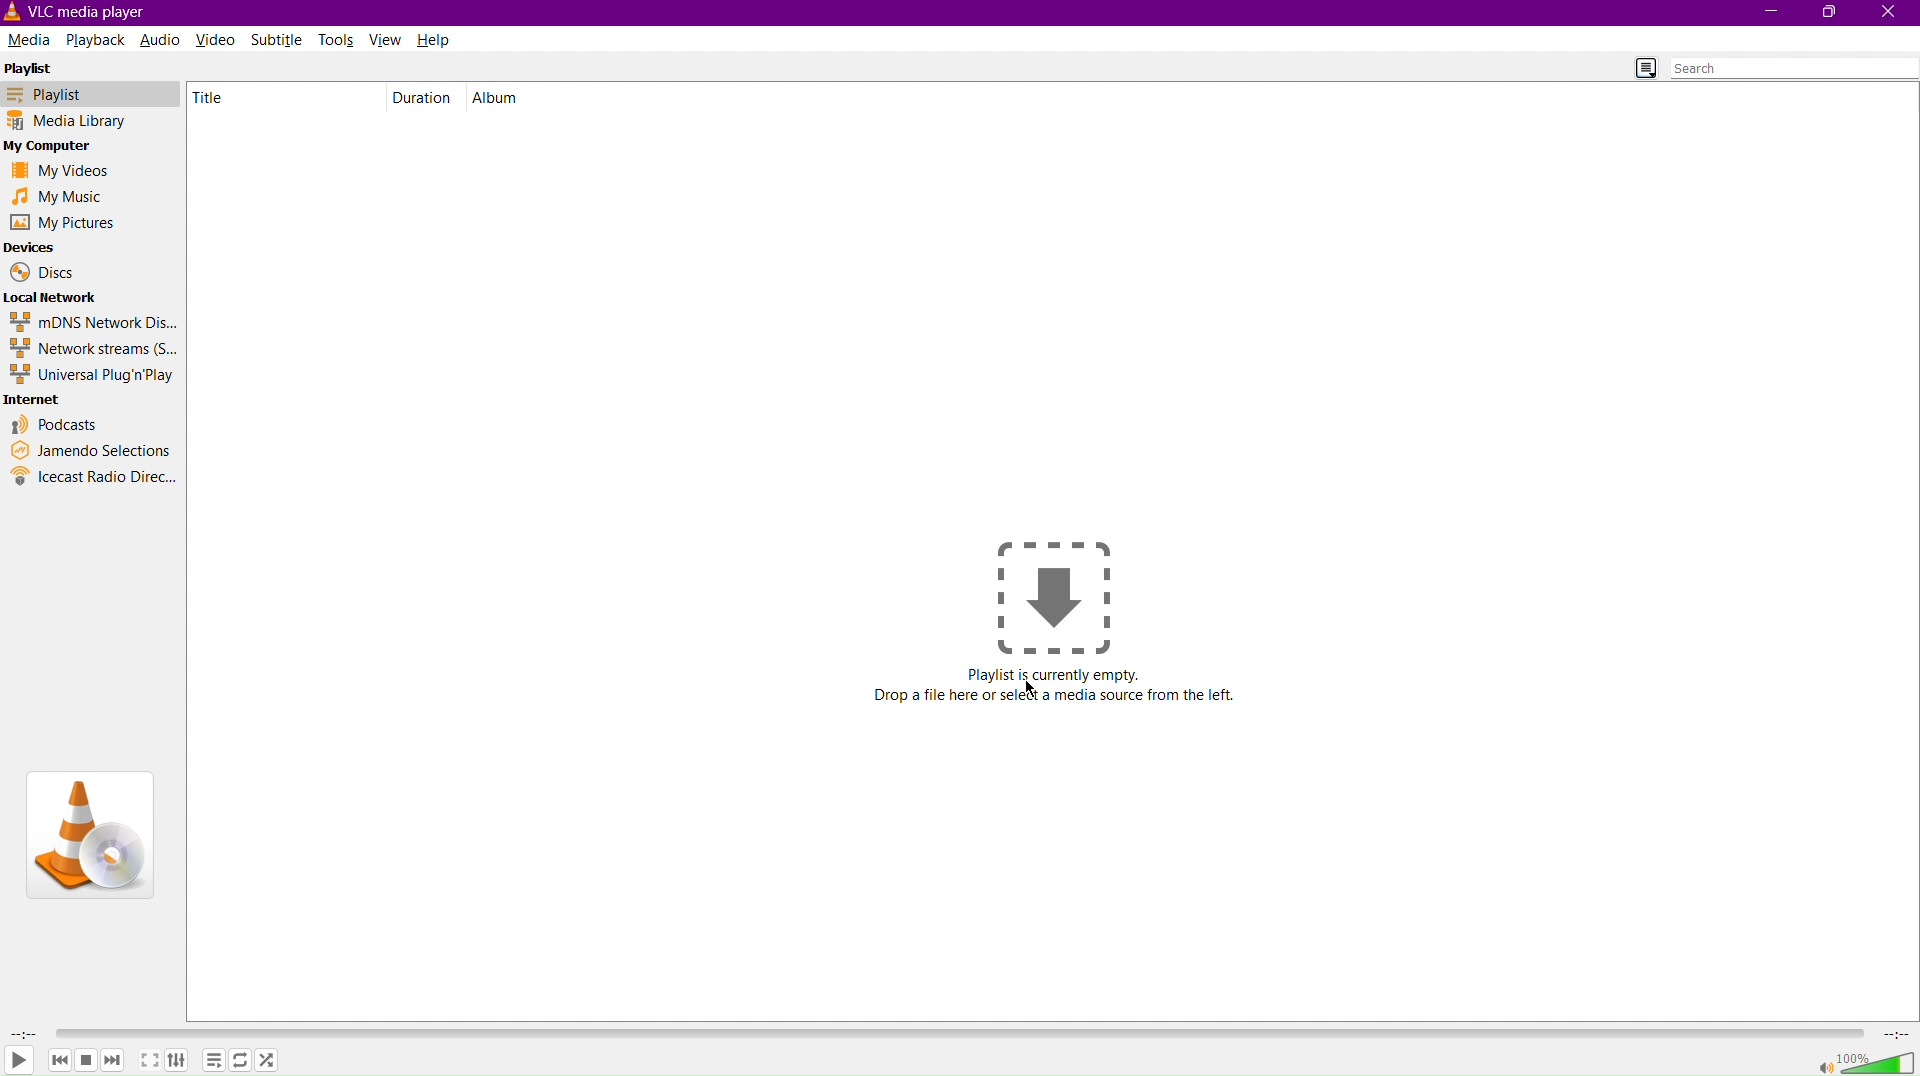  What do you see at coordinates (283, 40) in the screenshot?
I see `Subtitle` at bounding box center [283, 40].